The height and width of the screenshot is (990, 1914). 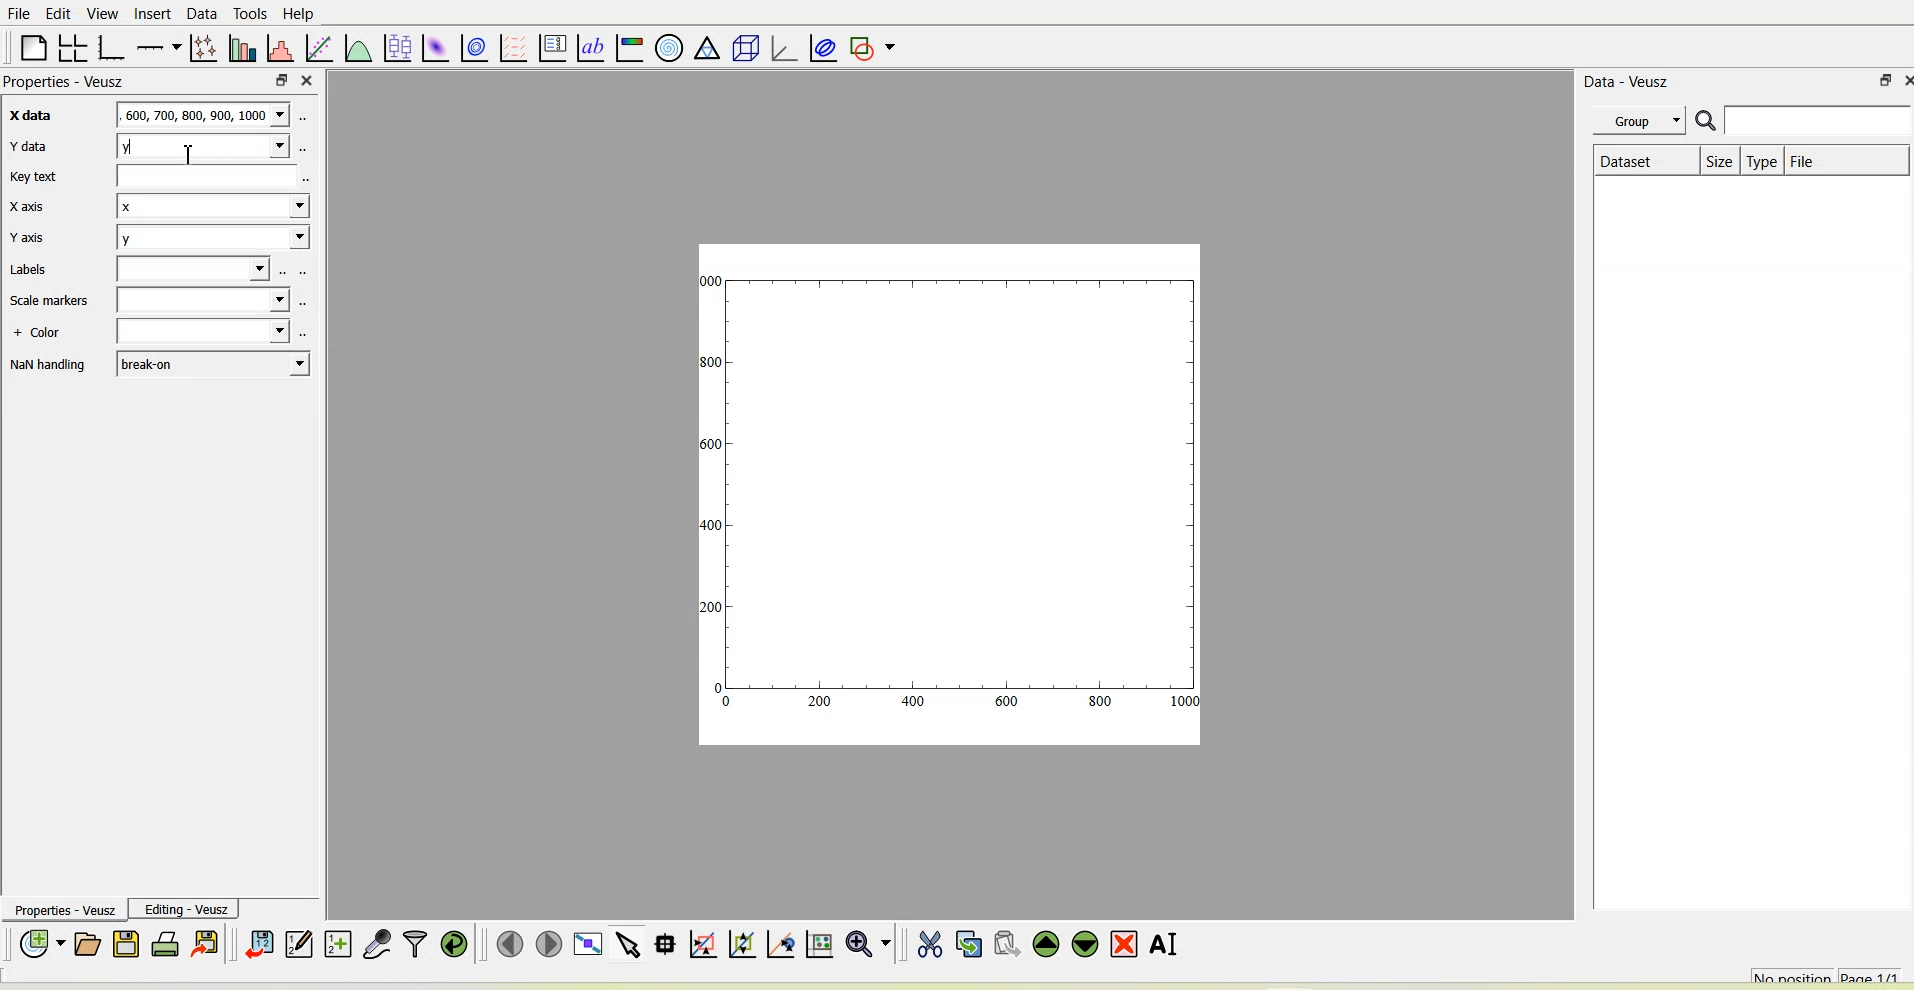 What do you see at coordinates (1646, 159) in the screenshot?
I see `Dataset` at bounding box center [1646, 159].